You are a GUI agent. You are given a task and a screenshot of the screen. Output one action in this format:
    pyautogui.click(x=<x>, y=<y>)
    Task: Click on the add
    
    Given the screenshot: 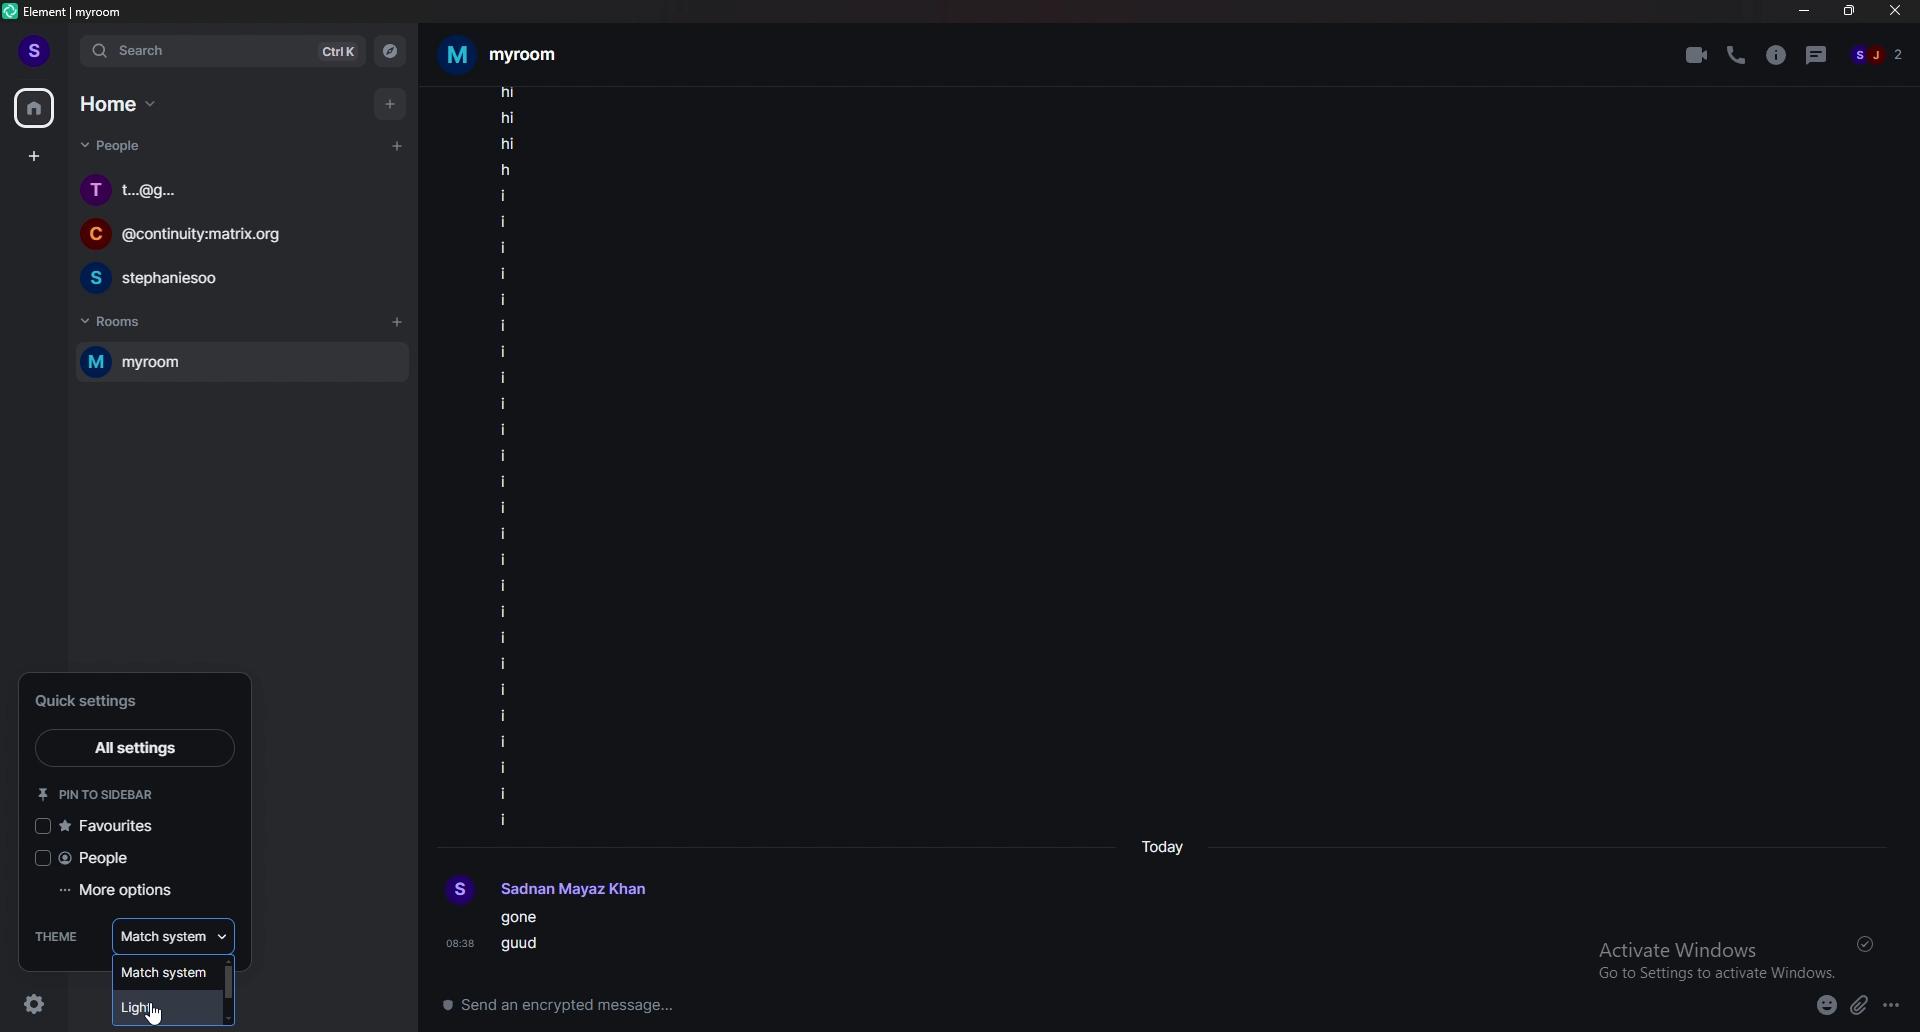 What is the action you would take?
    pyautogui.click(x=392, y=103)
    